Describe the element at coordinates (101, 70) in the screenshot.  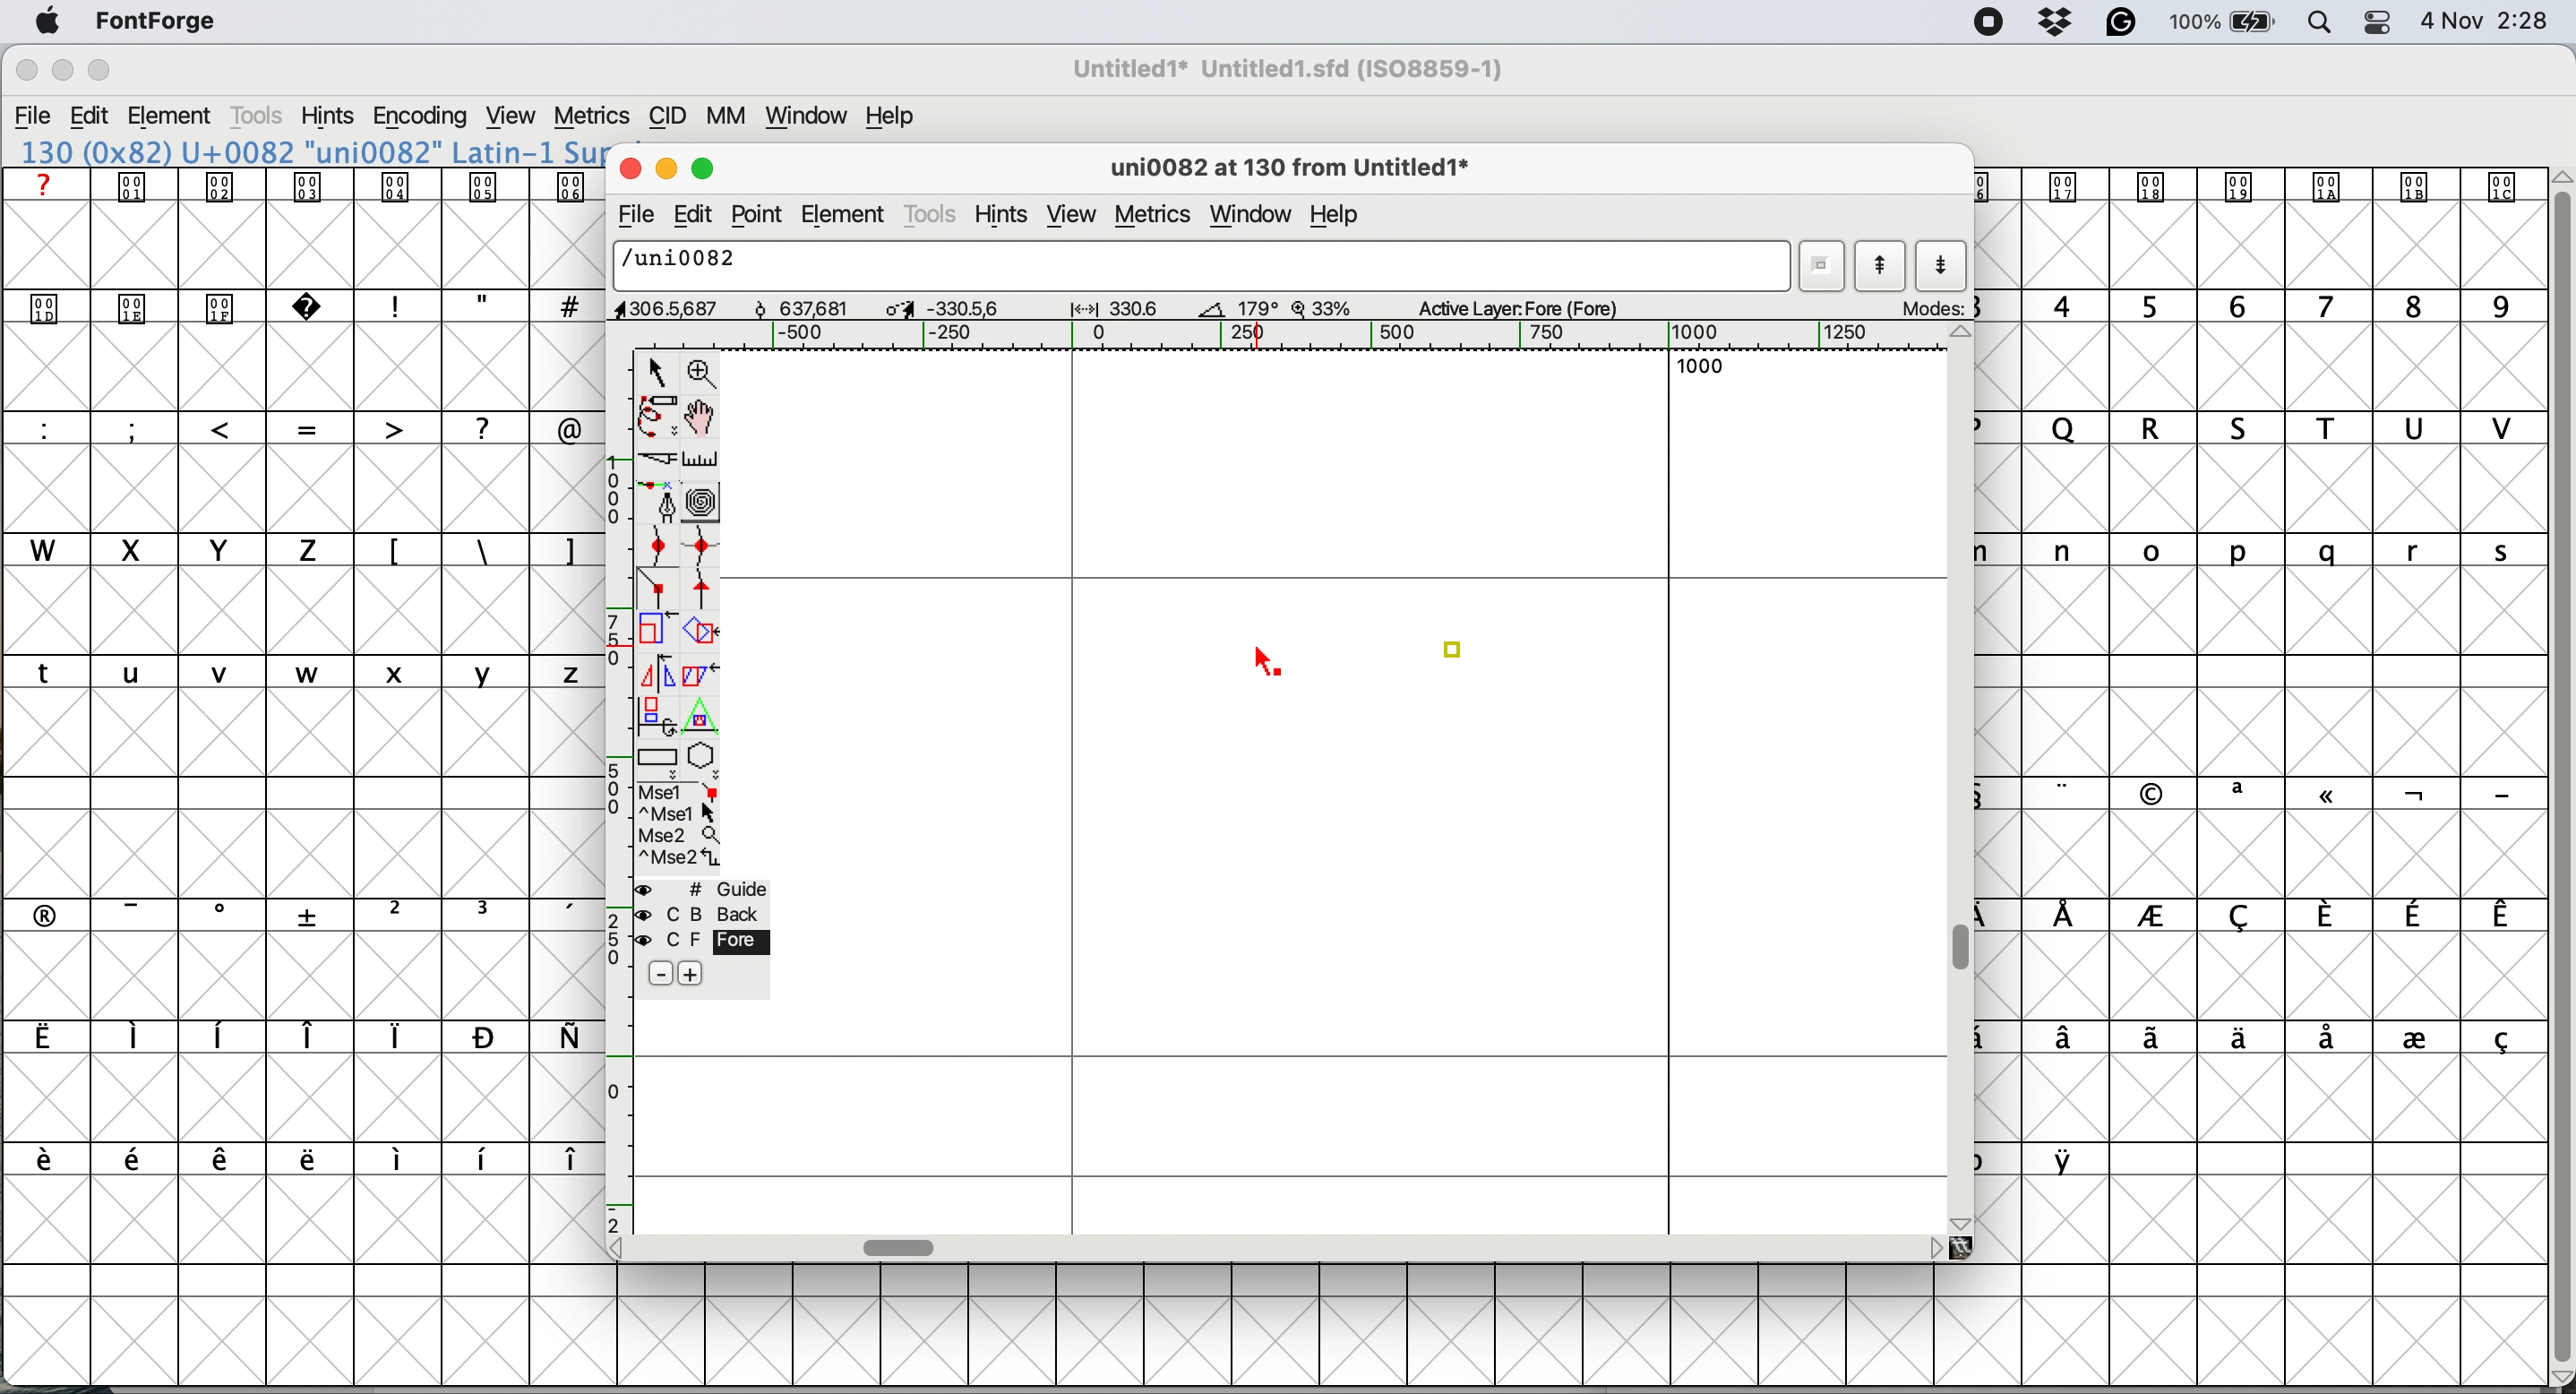
I see `maximise` at that location.